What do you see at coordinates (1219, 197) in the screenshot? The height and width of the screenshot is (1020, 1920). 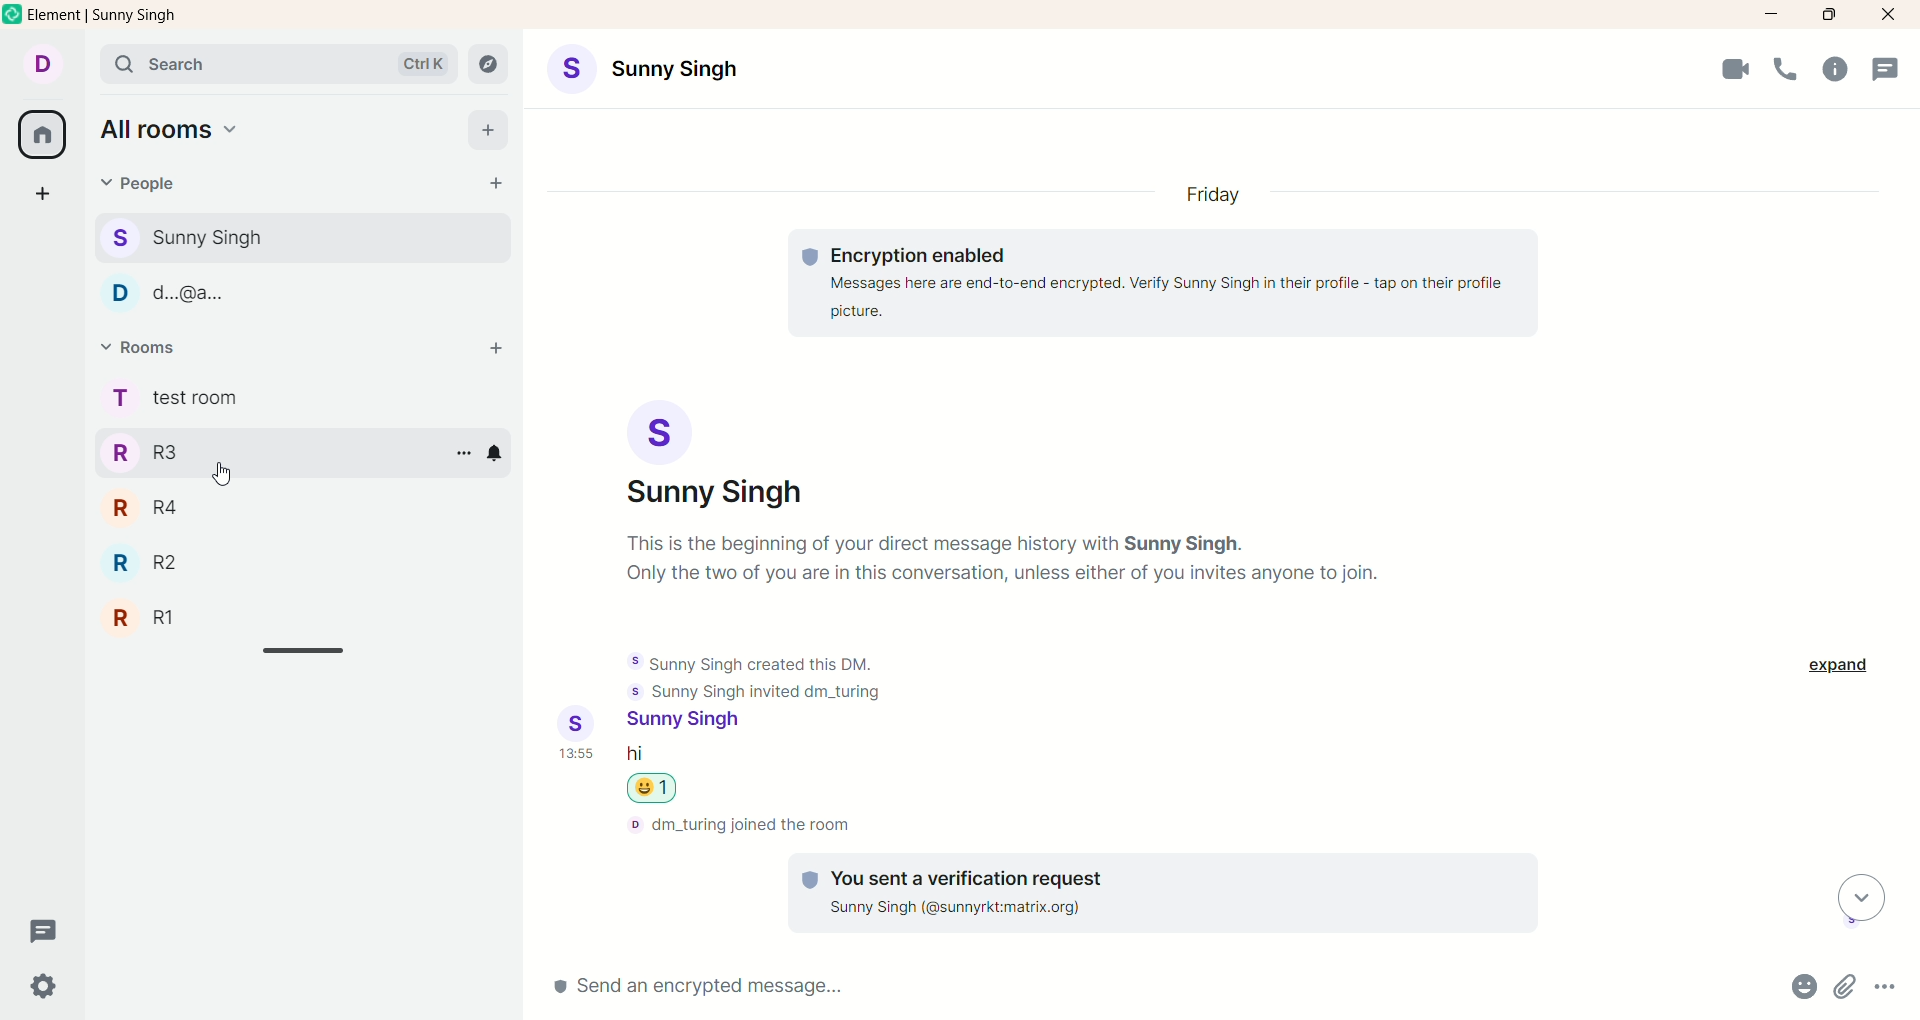 I see `day` at bounding box center [1219, 197].